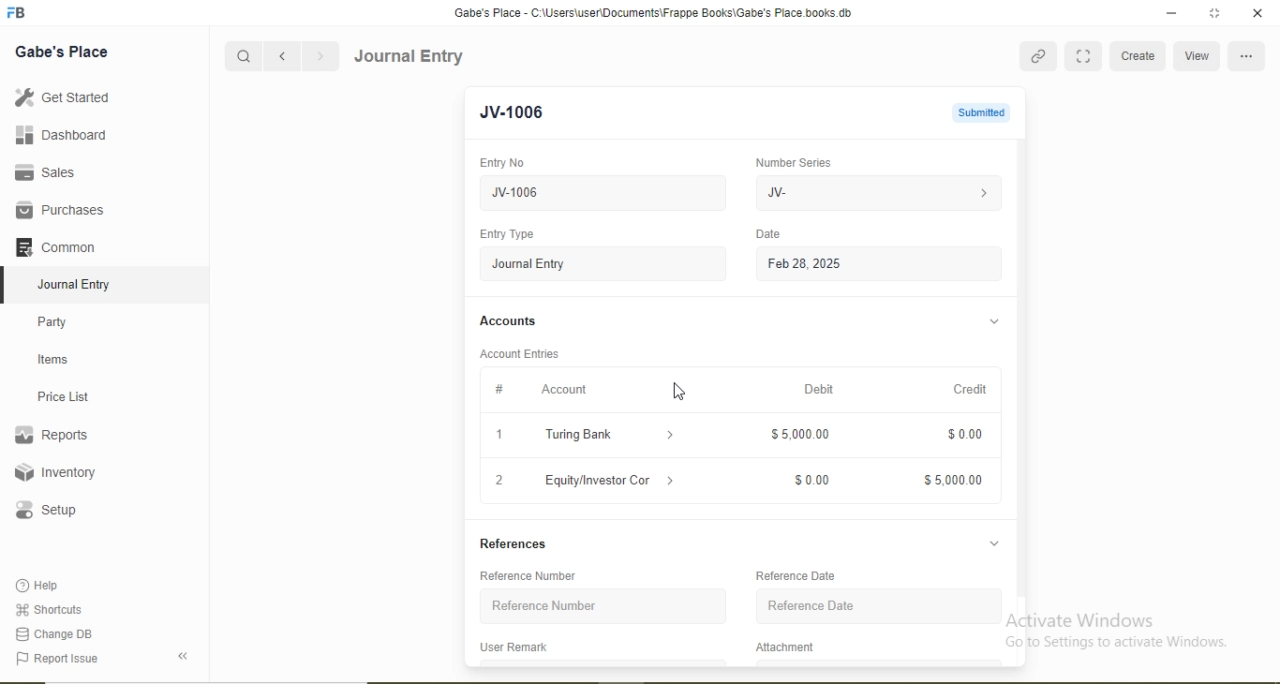 The height and width of the screenshot is (684, 1280). What do you see at coordinates (994, 544) in the screenshot?
I see `Dropdown` at bounding box center [994, 544].